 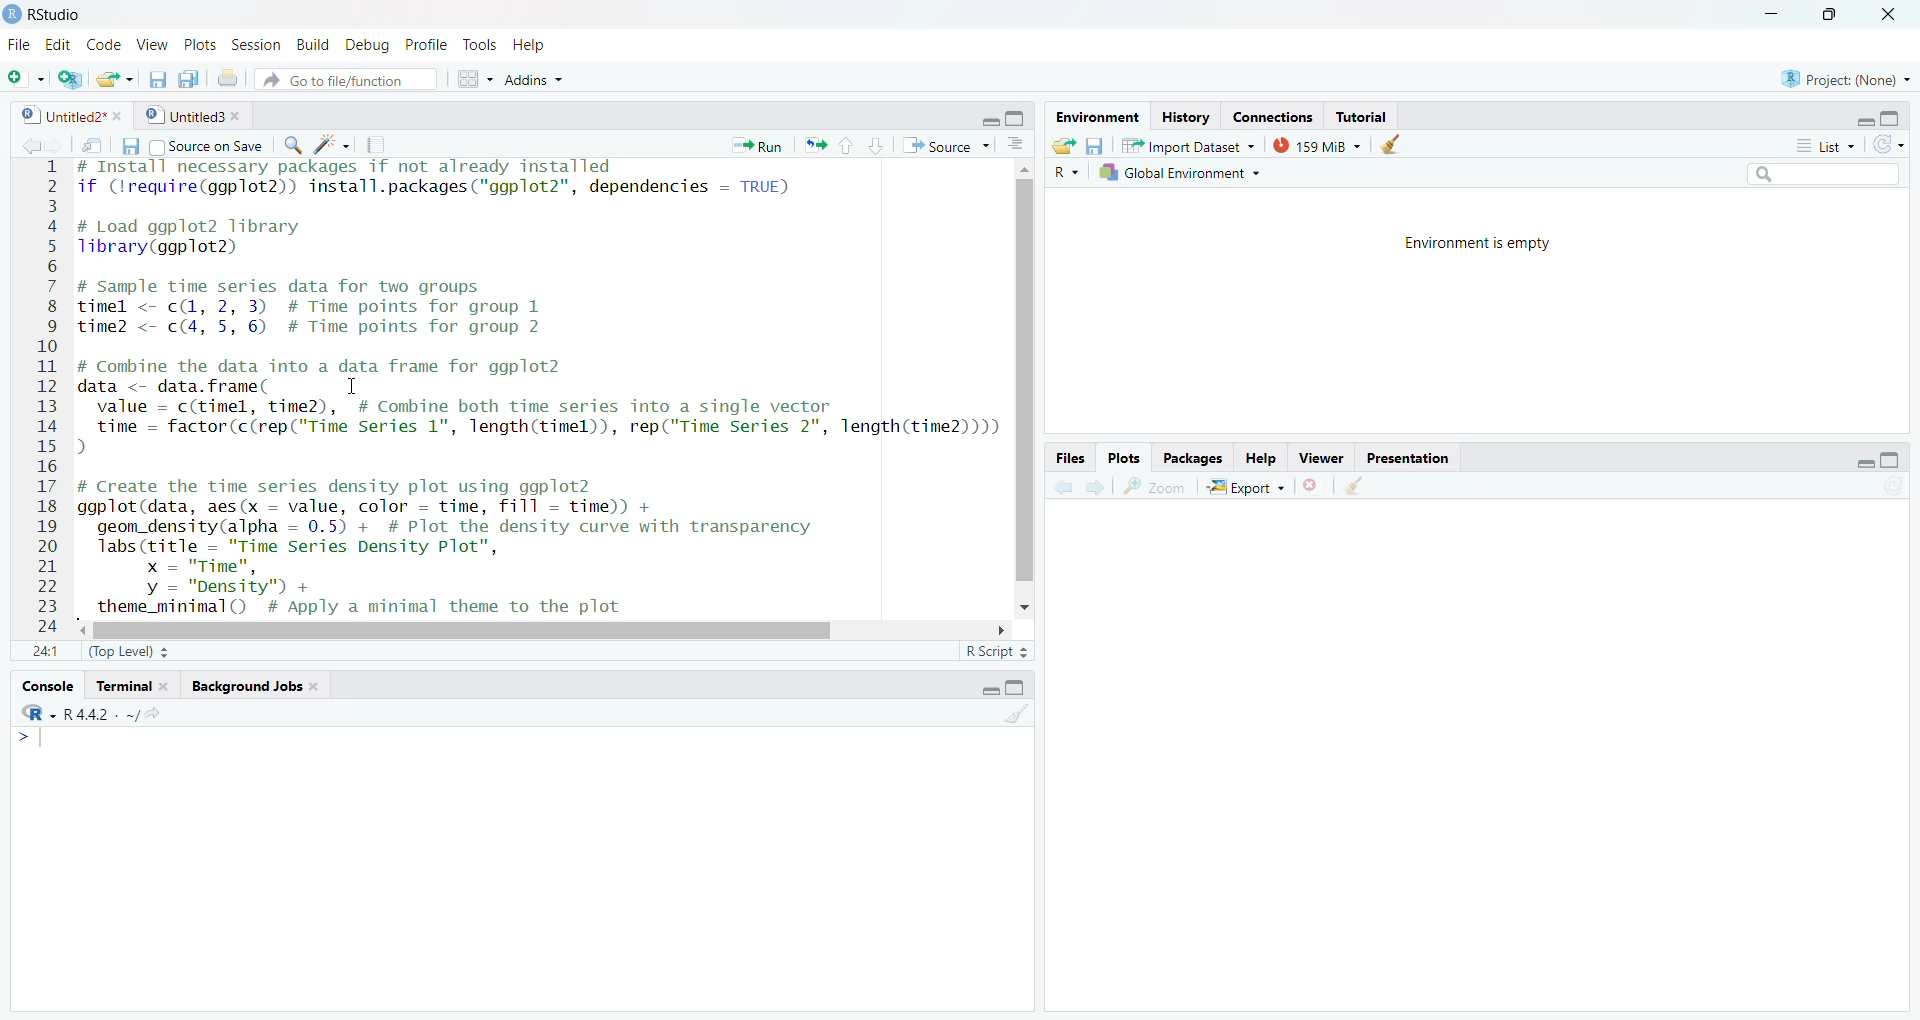 What do you see at coordinates (1123, 460) in the screenshot?
I see `Plots` at bounding box center [1123, 460].